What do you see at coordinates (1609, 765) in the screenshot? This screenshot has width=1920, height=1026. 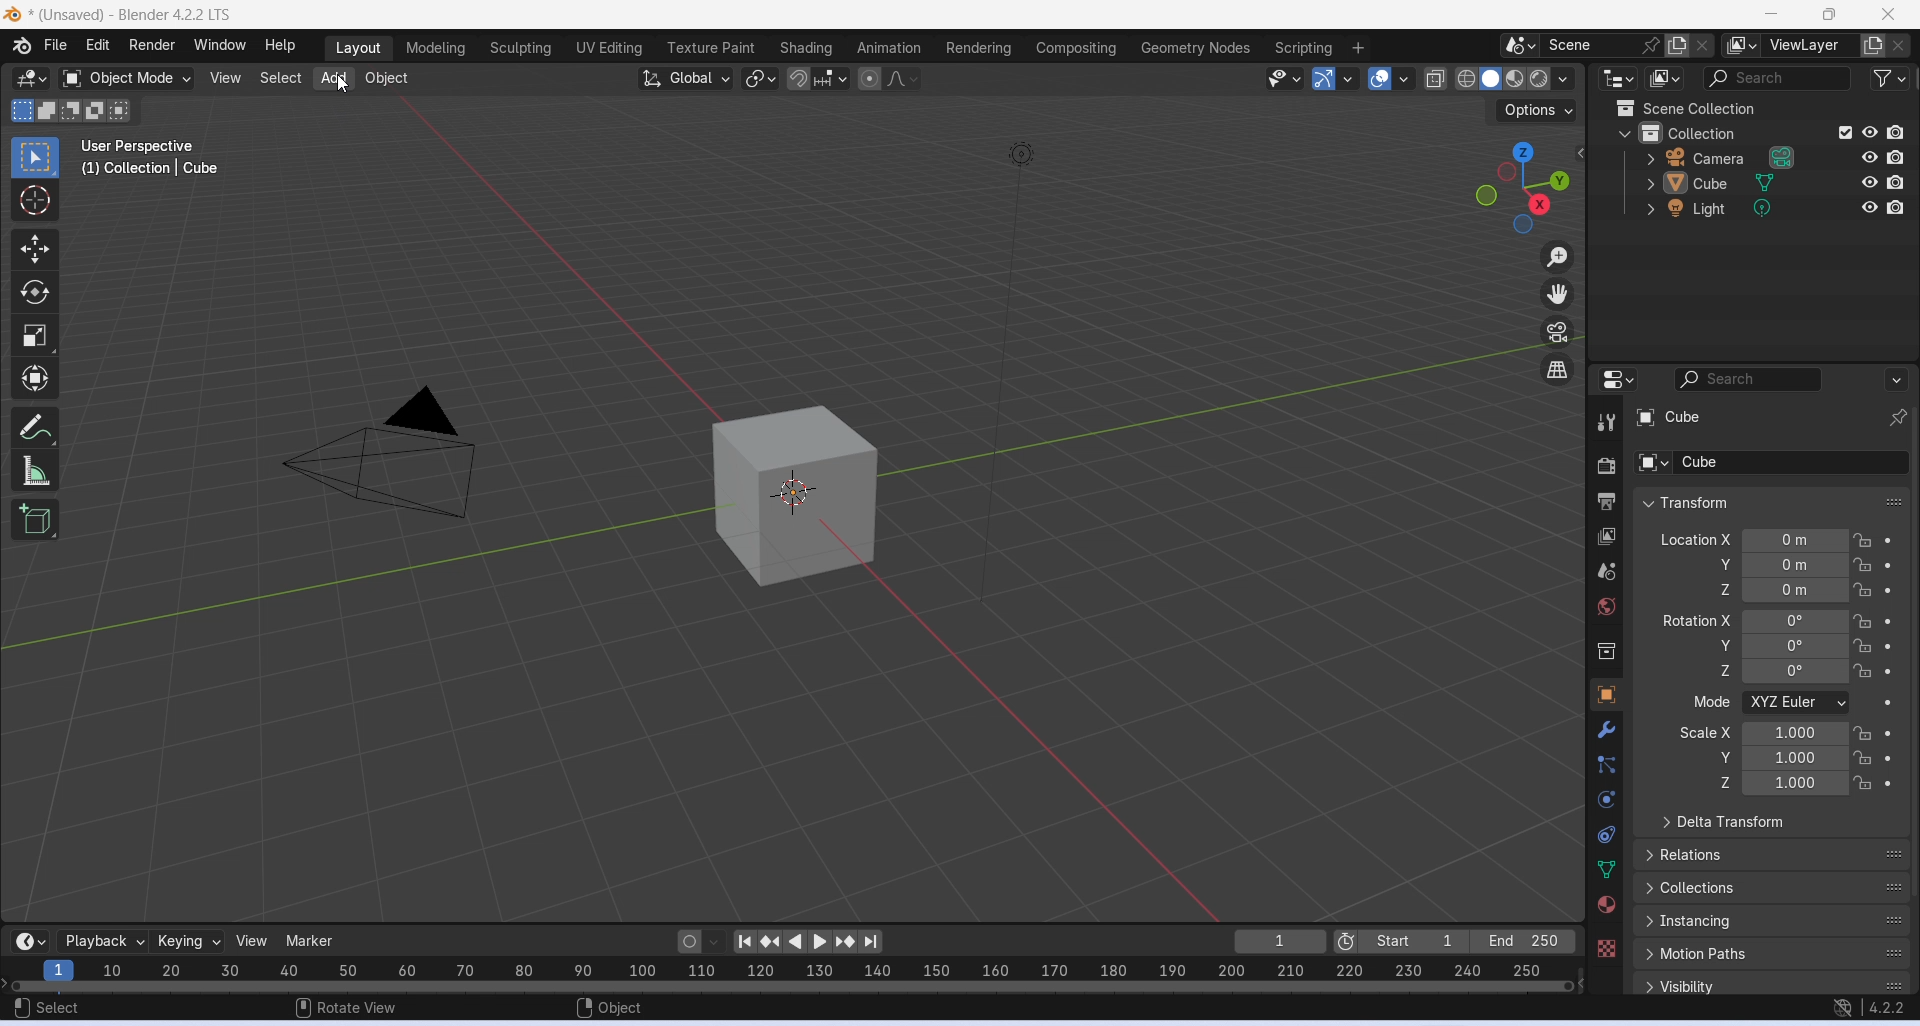 I see `particles` at bounding box center [1609, 765].